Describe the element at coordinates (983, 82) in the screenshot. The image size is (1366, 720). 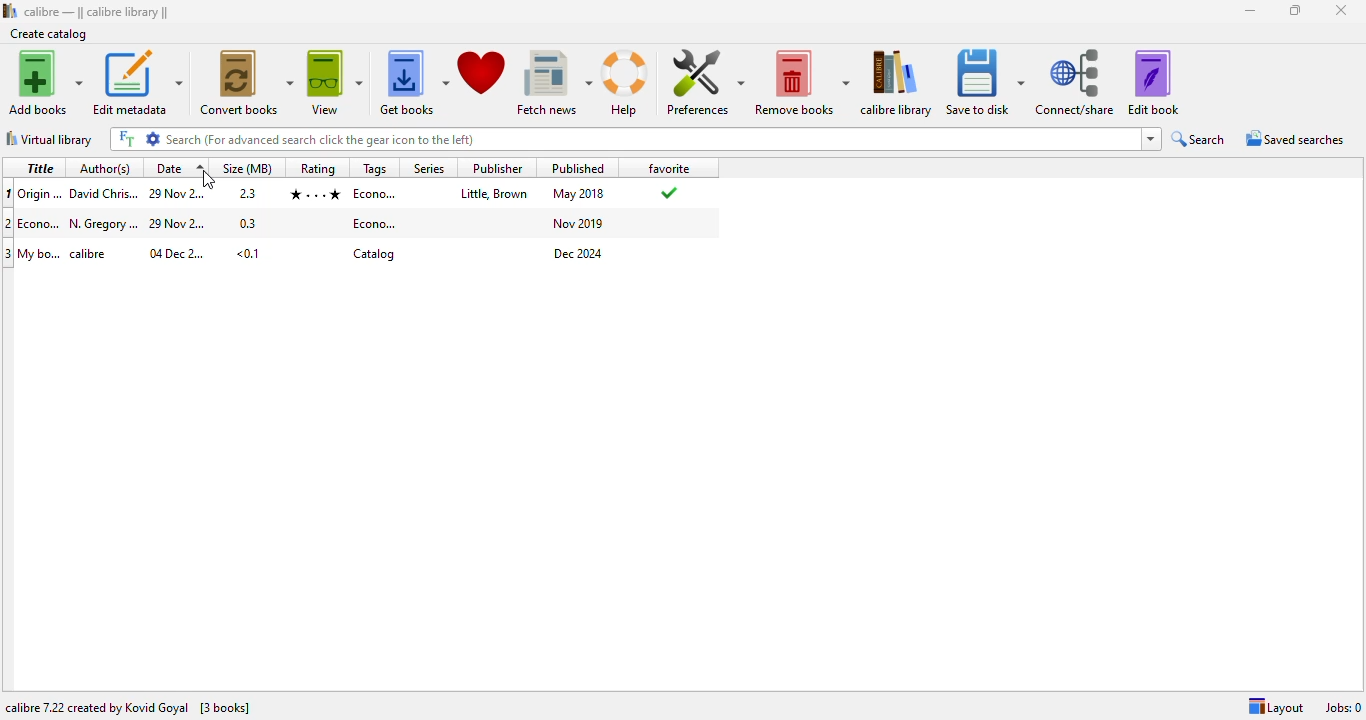
I see `save to disk` at that location.